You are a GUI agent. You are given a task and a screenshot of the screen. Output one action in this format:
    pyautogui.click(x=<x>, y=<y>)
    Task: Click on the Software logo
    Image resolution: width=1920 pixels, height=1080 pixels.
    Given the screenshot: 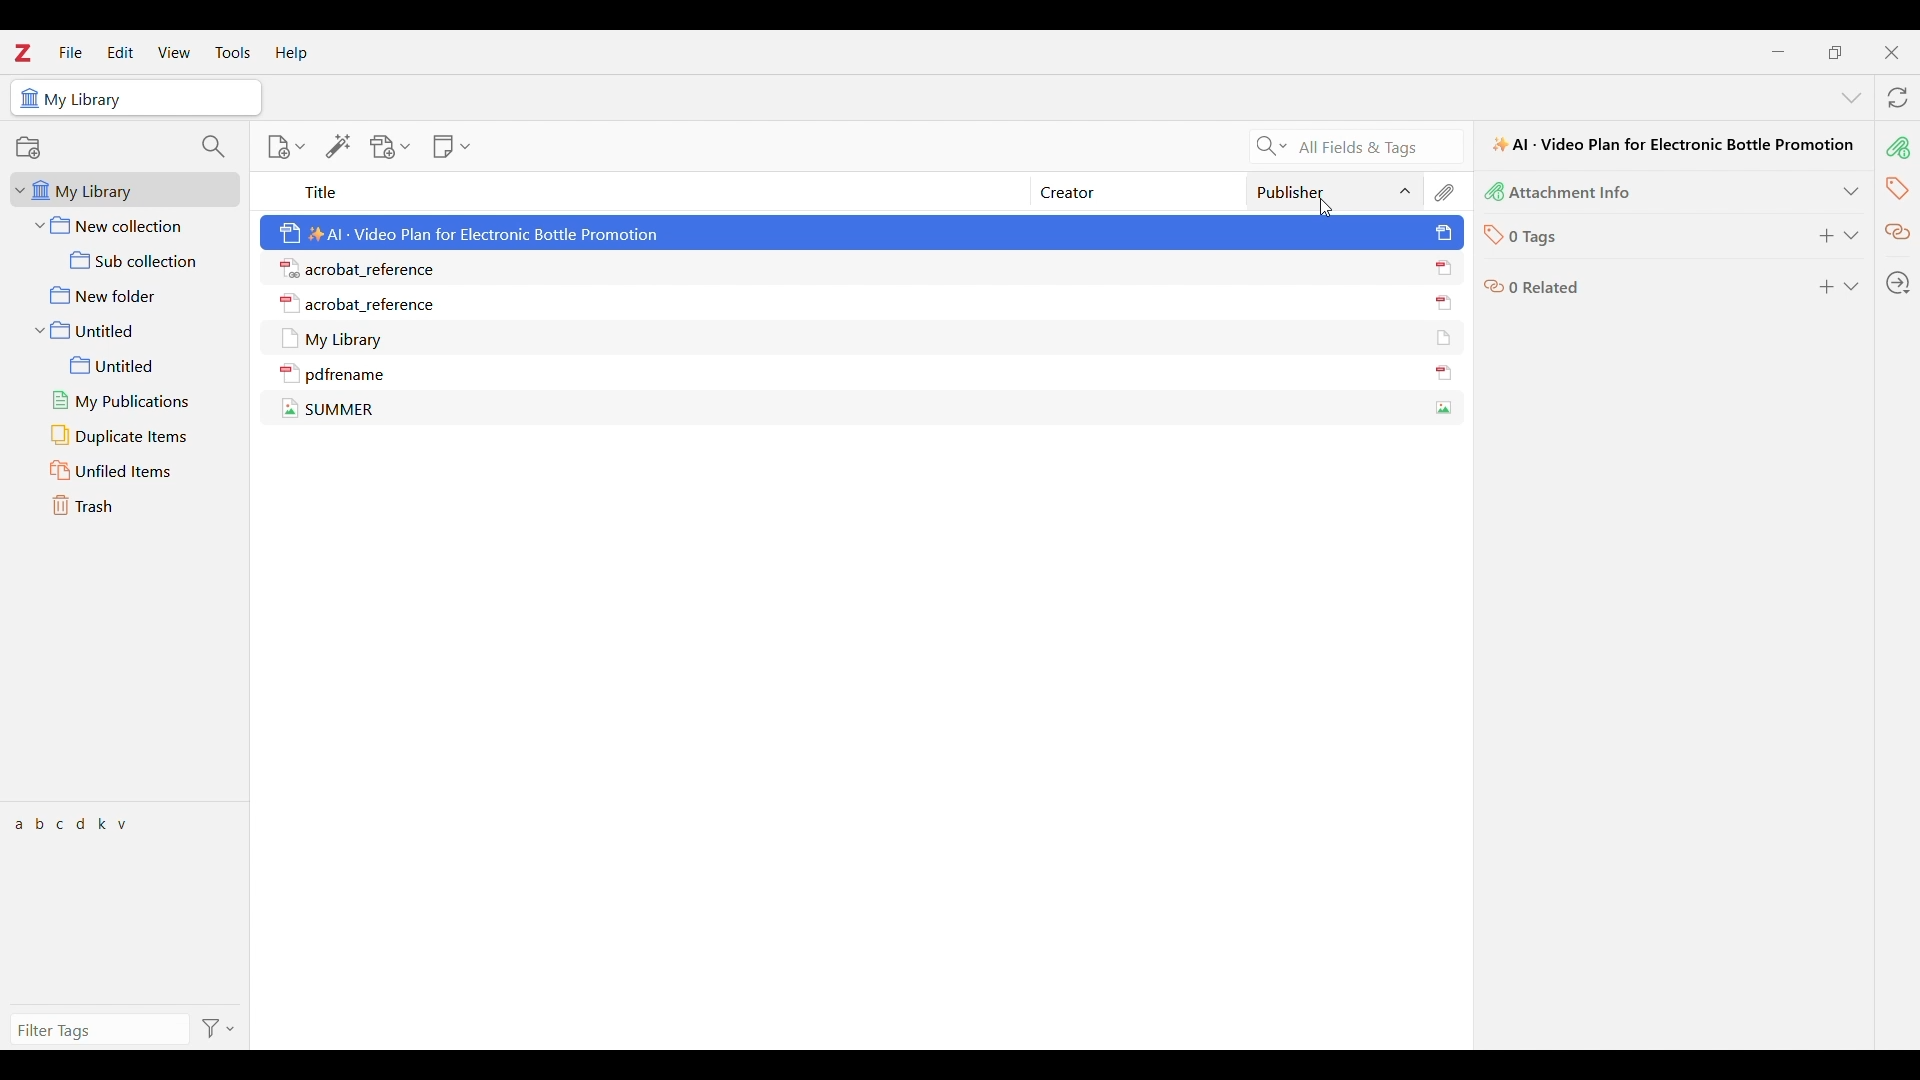 What is the action you would take?
    pyautogui.click(x=24, y=53)
    